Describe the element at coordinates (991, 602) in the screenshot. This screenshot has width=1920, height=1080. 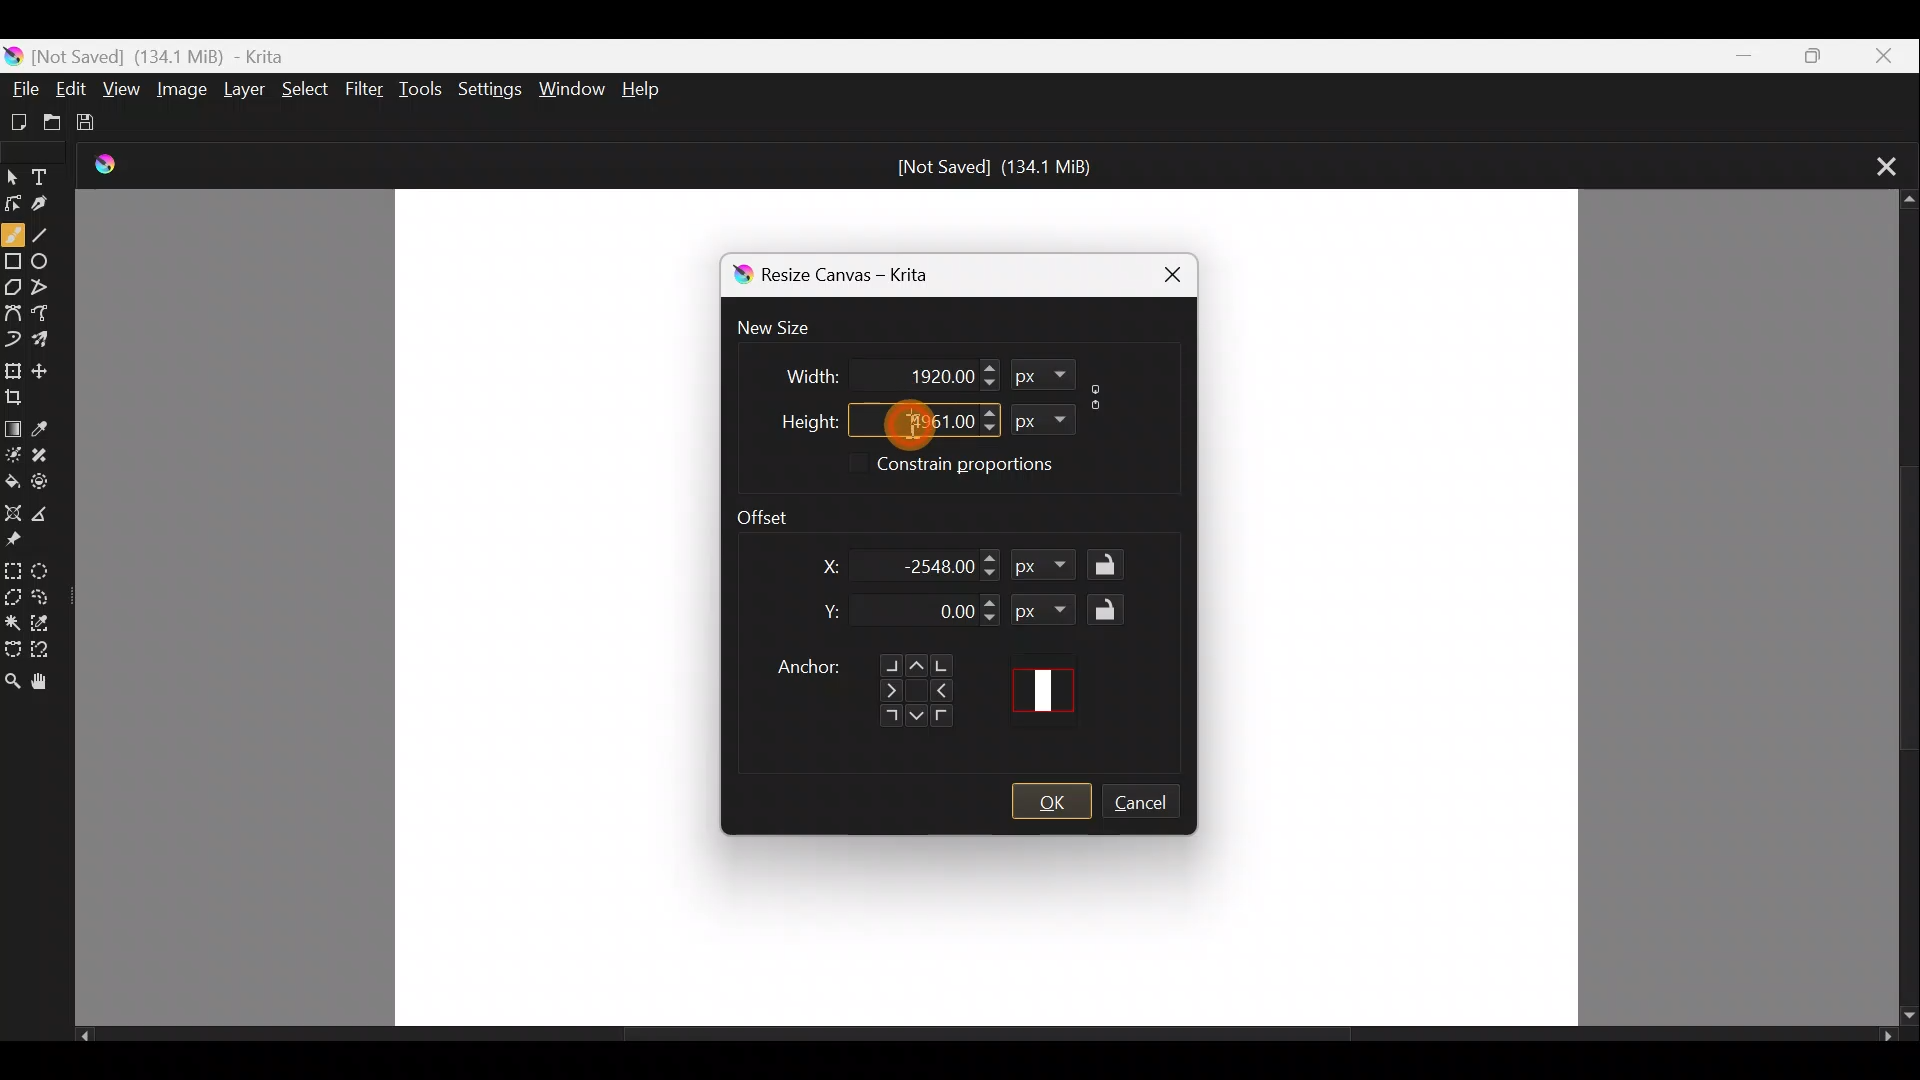
I see `Increase Y dimension` at that location.